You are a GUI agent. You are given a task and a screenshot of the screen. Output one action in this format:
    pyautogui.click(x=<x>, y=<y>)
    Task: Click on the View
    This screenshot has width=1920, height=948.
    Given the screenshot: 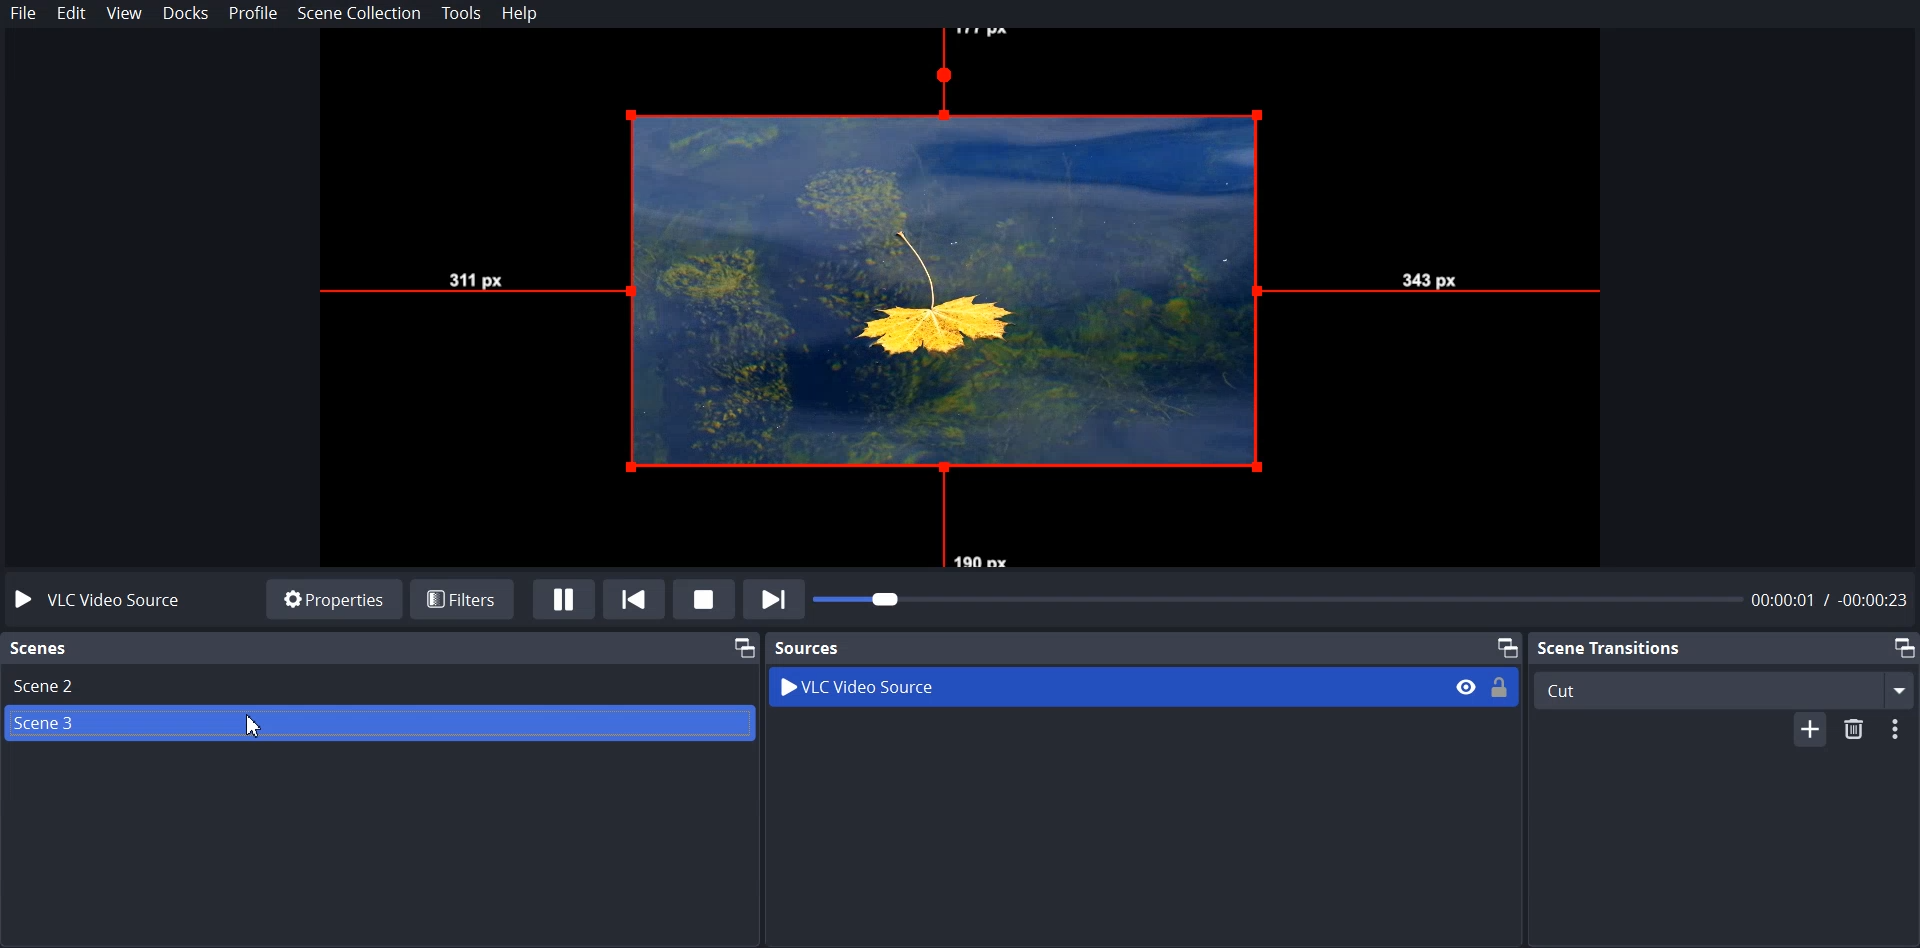 What is the action you would take?
    pyautogui.click(x=125, y=14)
    